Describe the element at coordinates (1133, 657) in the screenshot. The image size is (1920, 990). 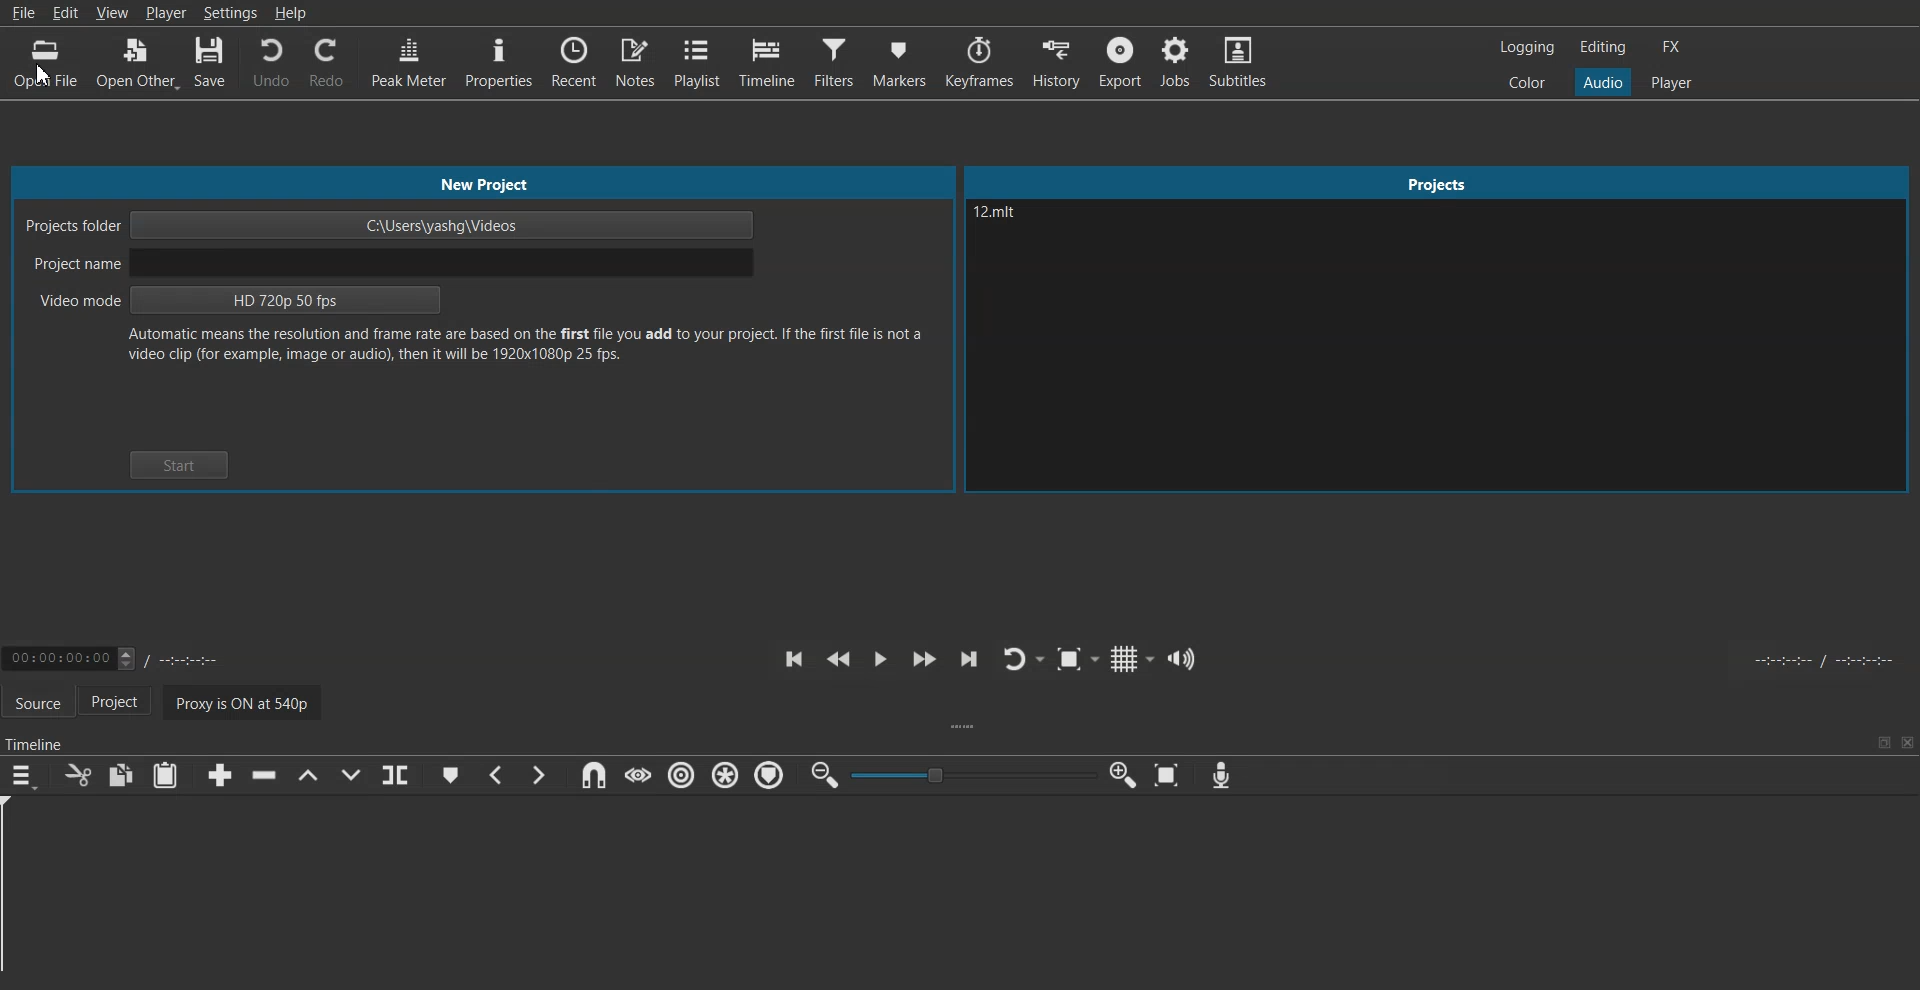
I see `Toggle grid display on the player` at that location.